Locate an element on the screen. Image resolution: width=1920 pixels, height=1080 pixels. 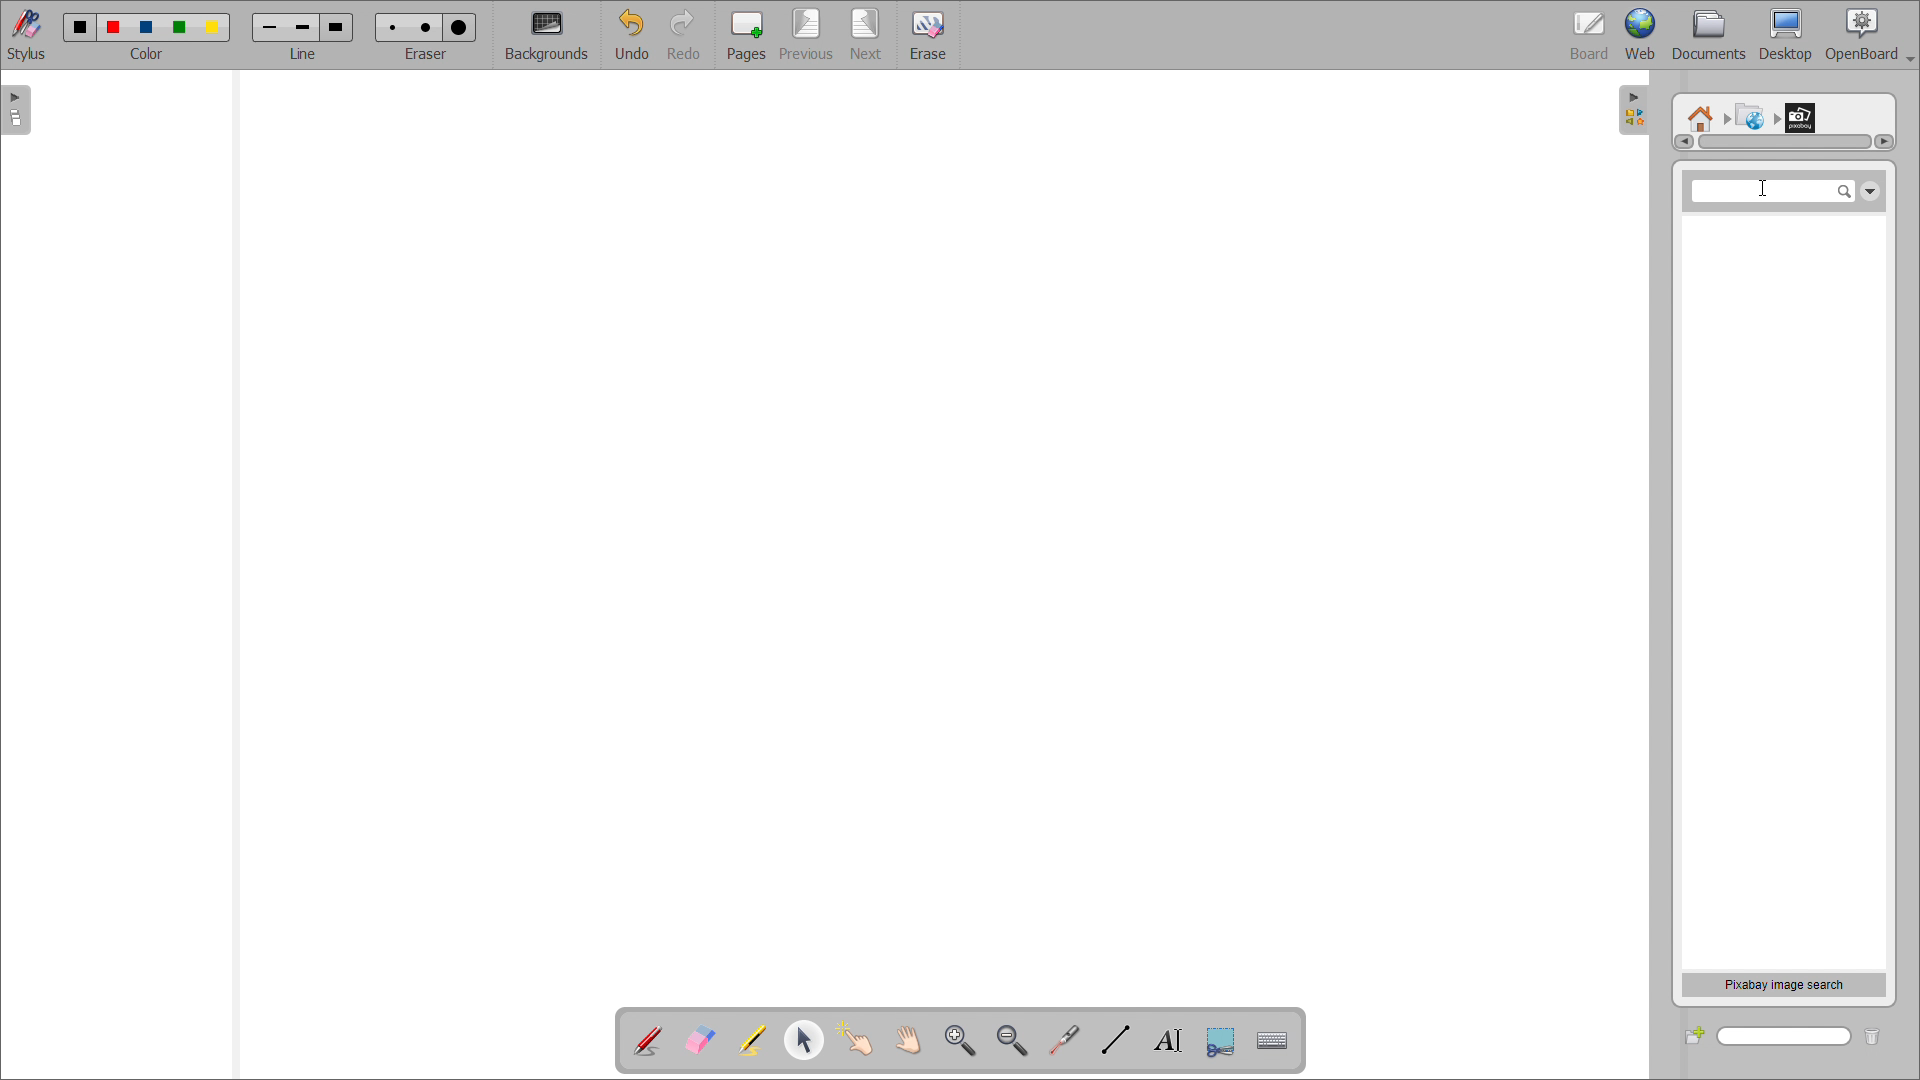
cursor is located at coordinates (1758, 190).